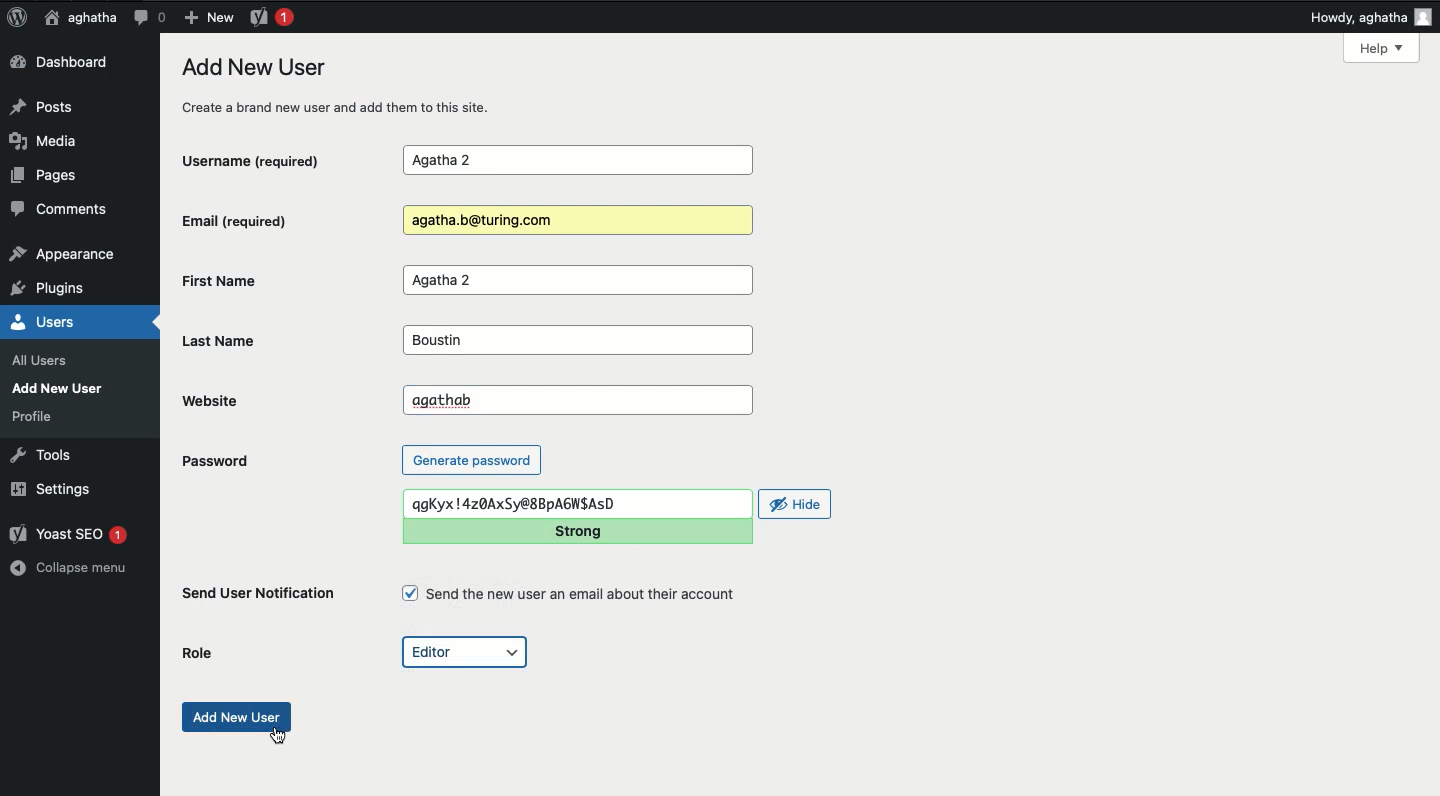 The width and height of the screenshot is (1440, 796). What do you see at coordinates (238, 716) in the screenshot?
I see `Click add new user` at bounding box center [238, 716].